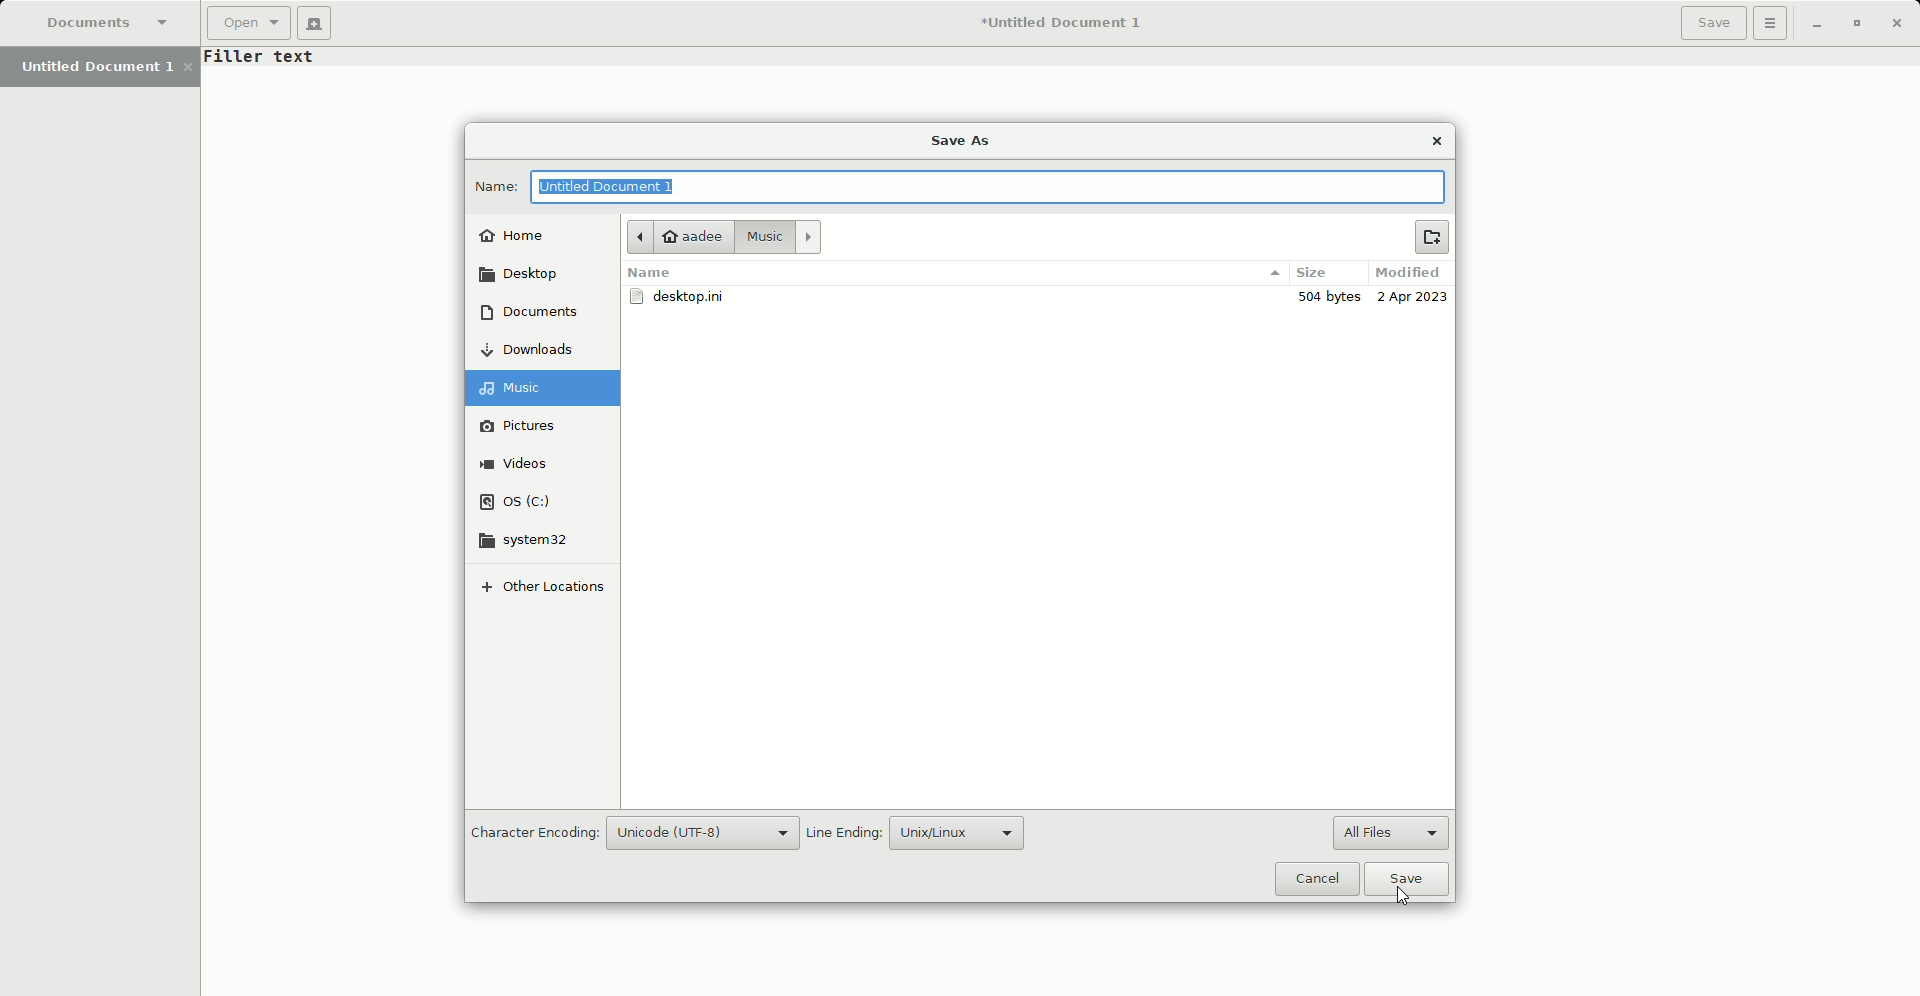 The height and width of the screenshot is (996, 1920). What do you see at coordinates (921, 833) in the screenshot?
I see `Line Ending` at bounding box center [921, 833].